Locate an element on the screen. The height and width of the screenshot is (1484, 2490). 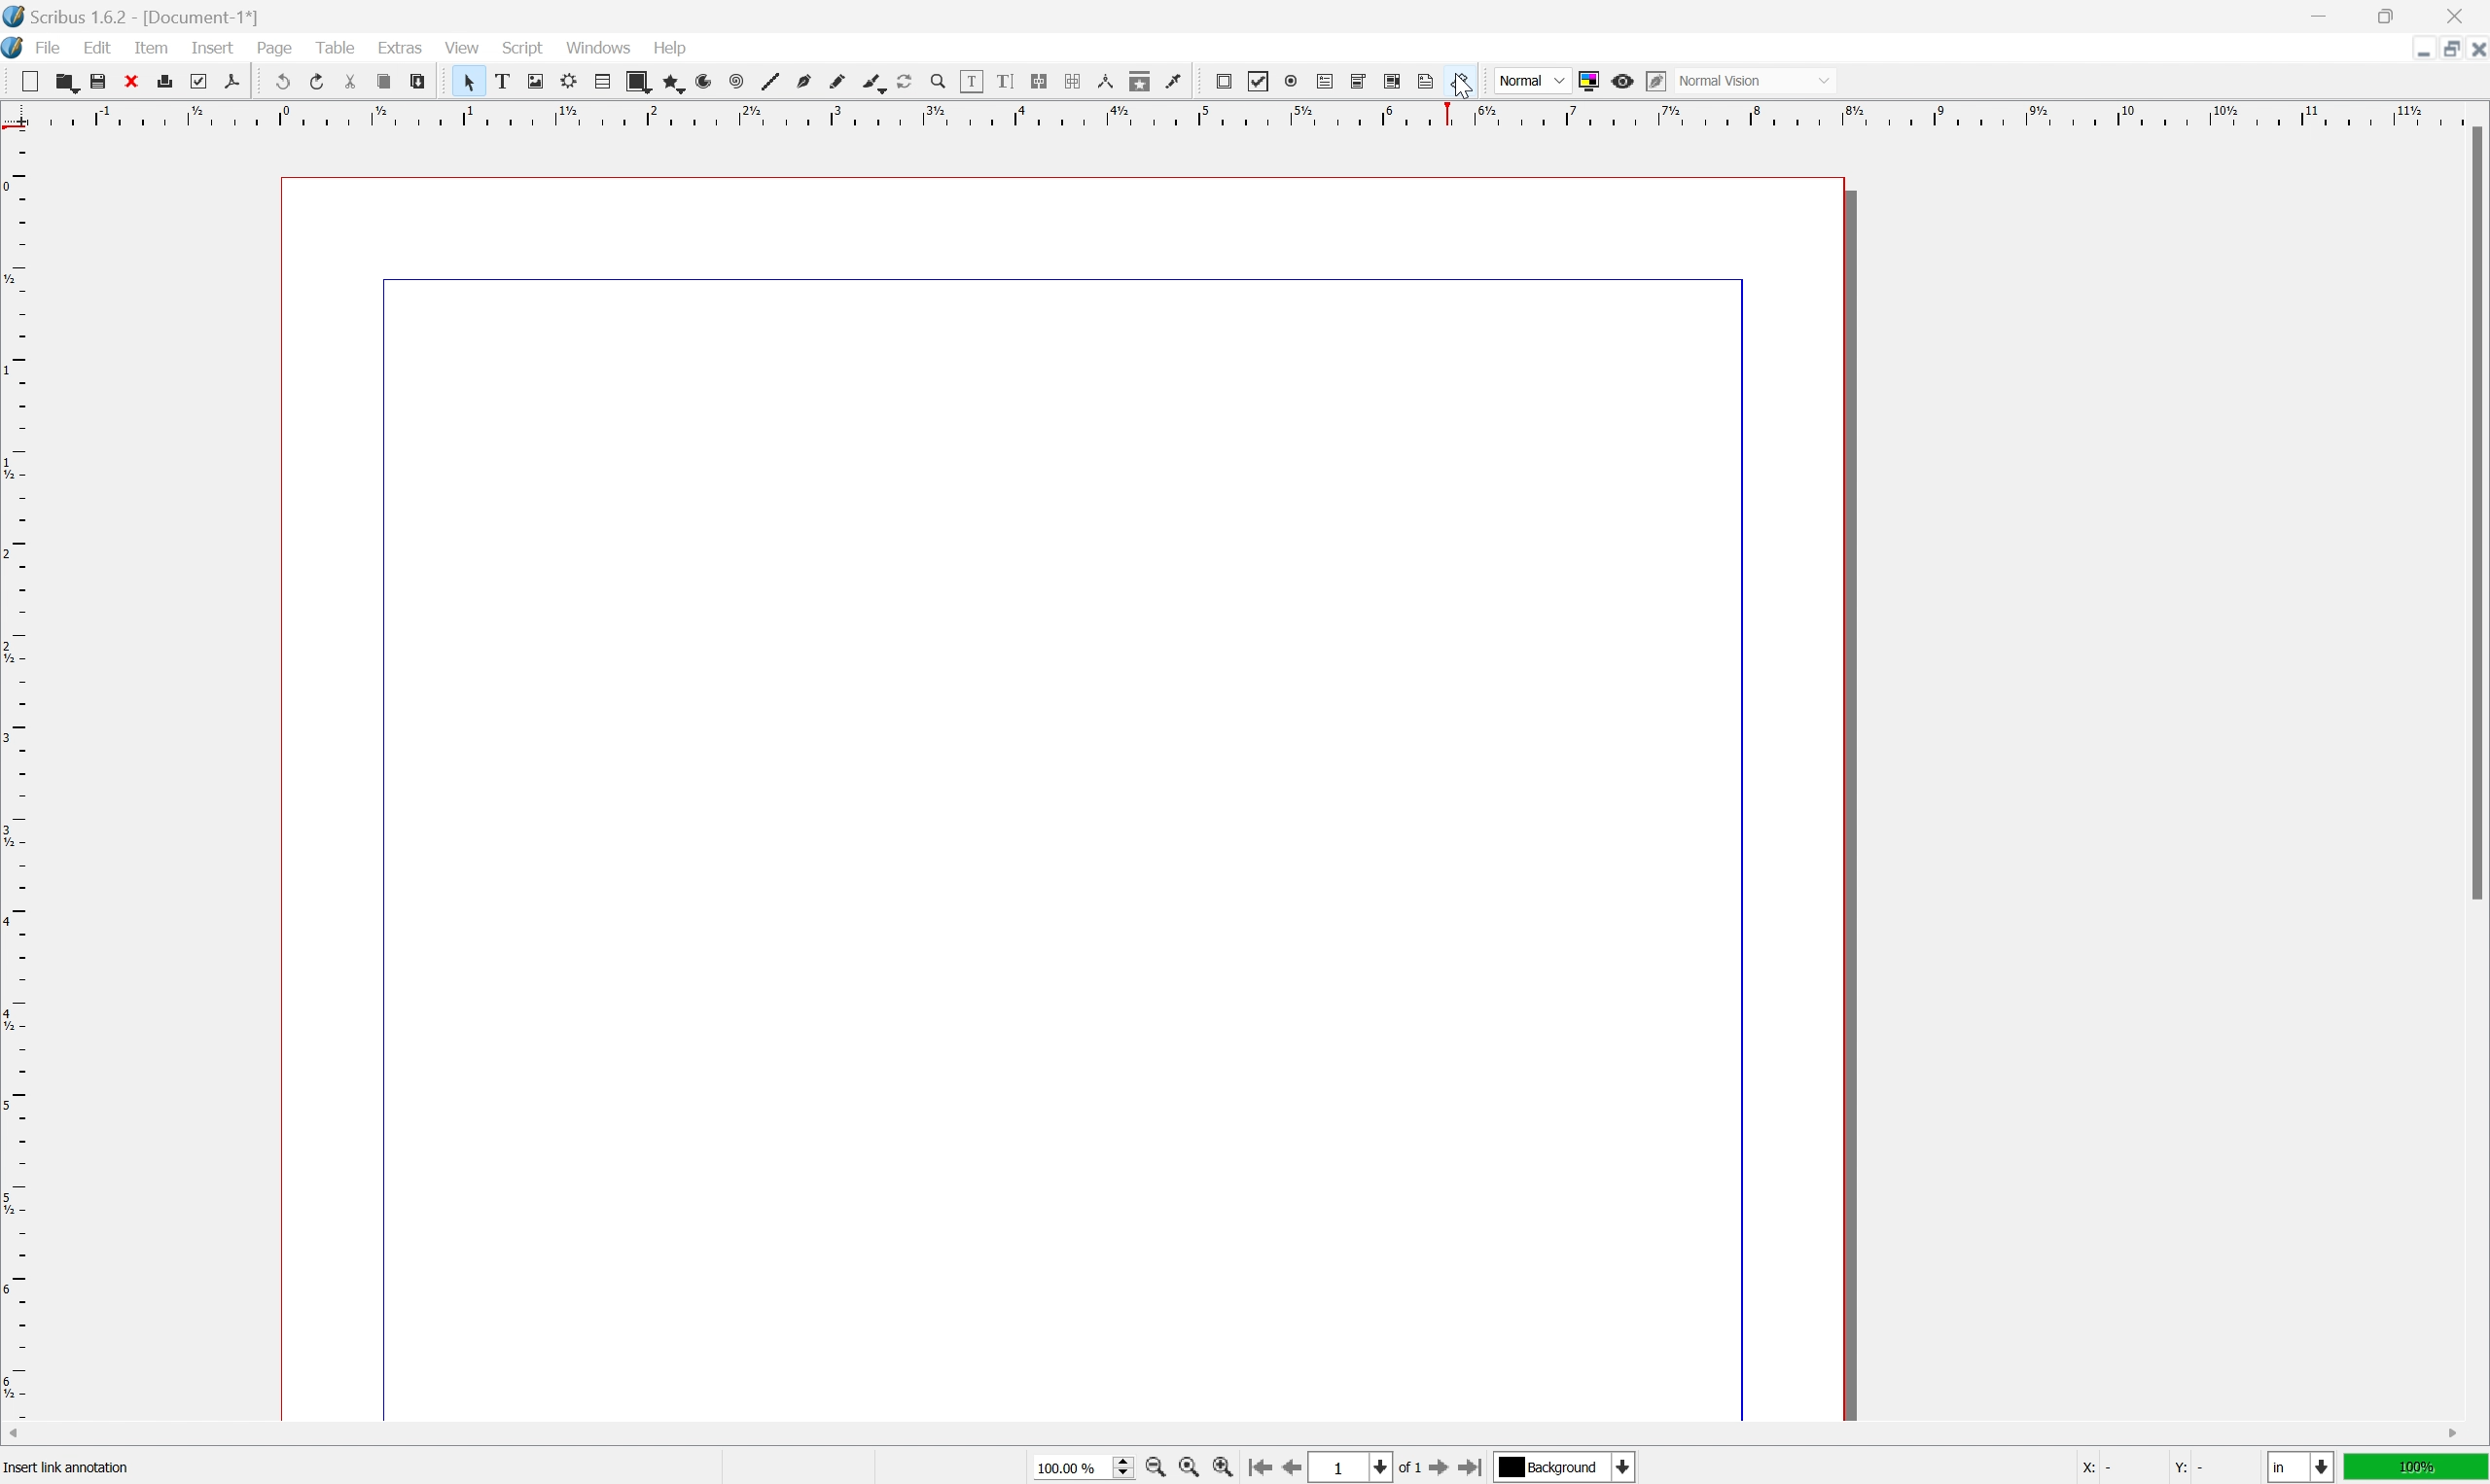
go to previous page is located at coordinates (1287, 1467).